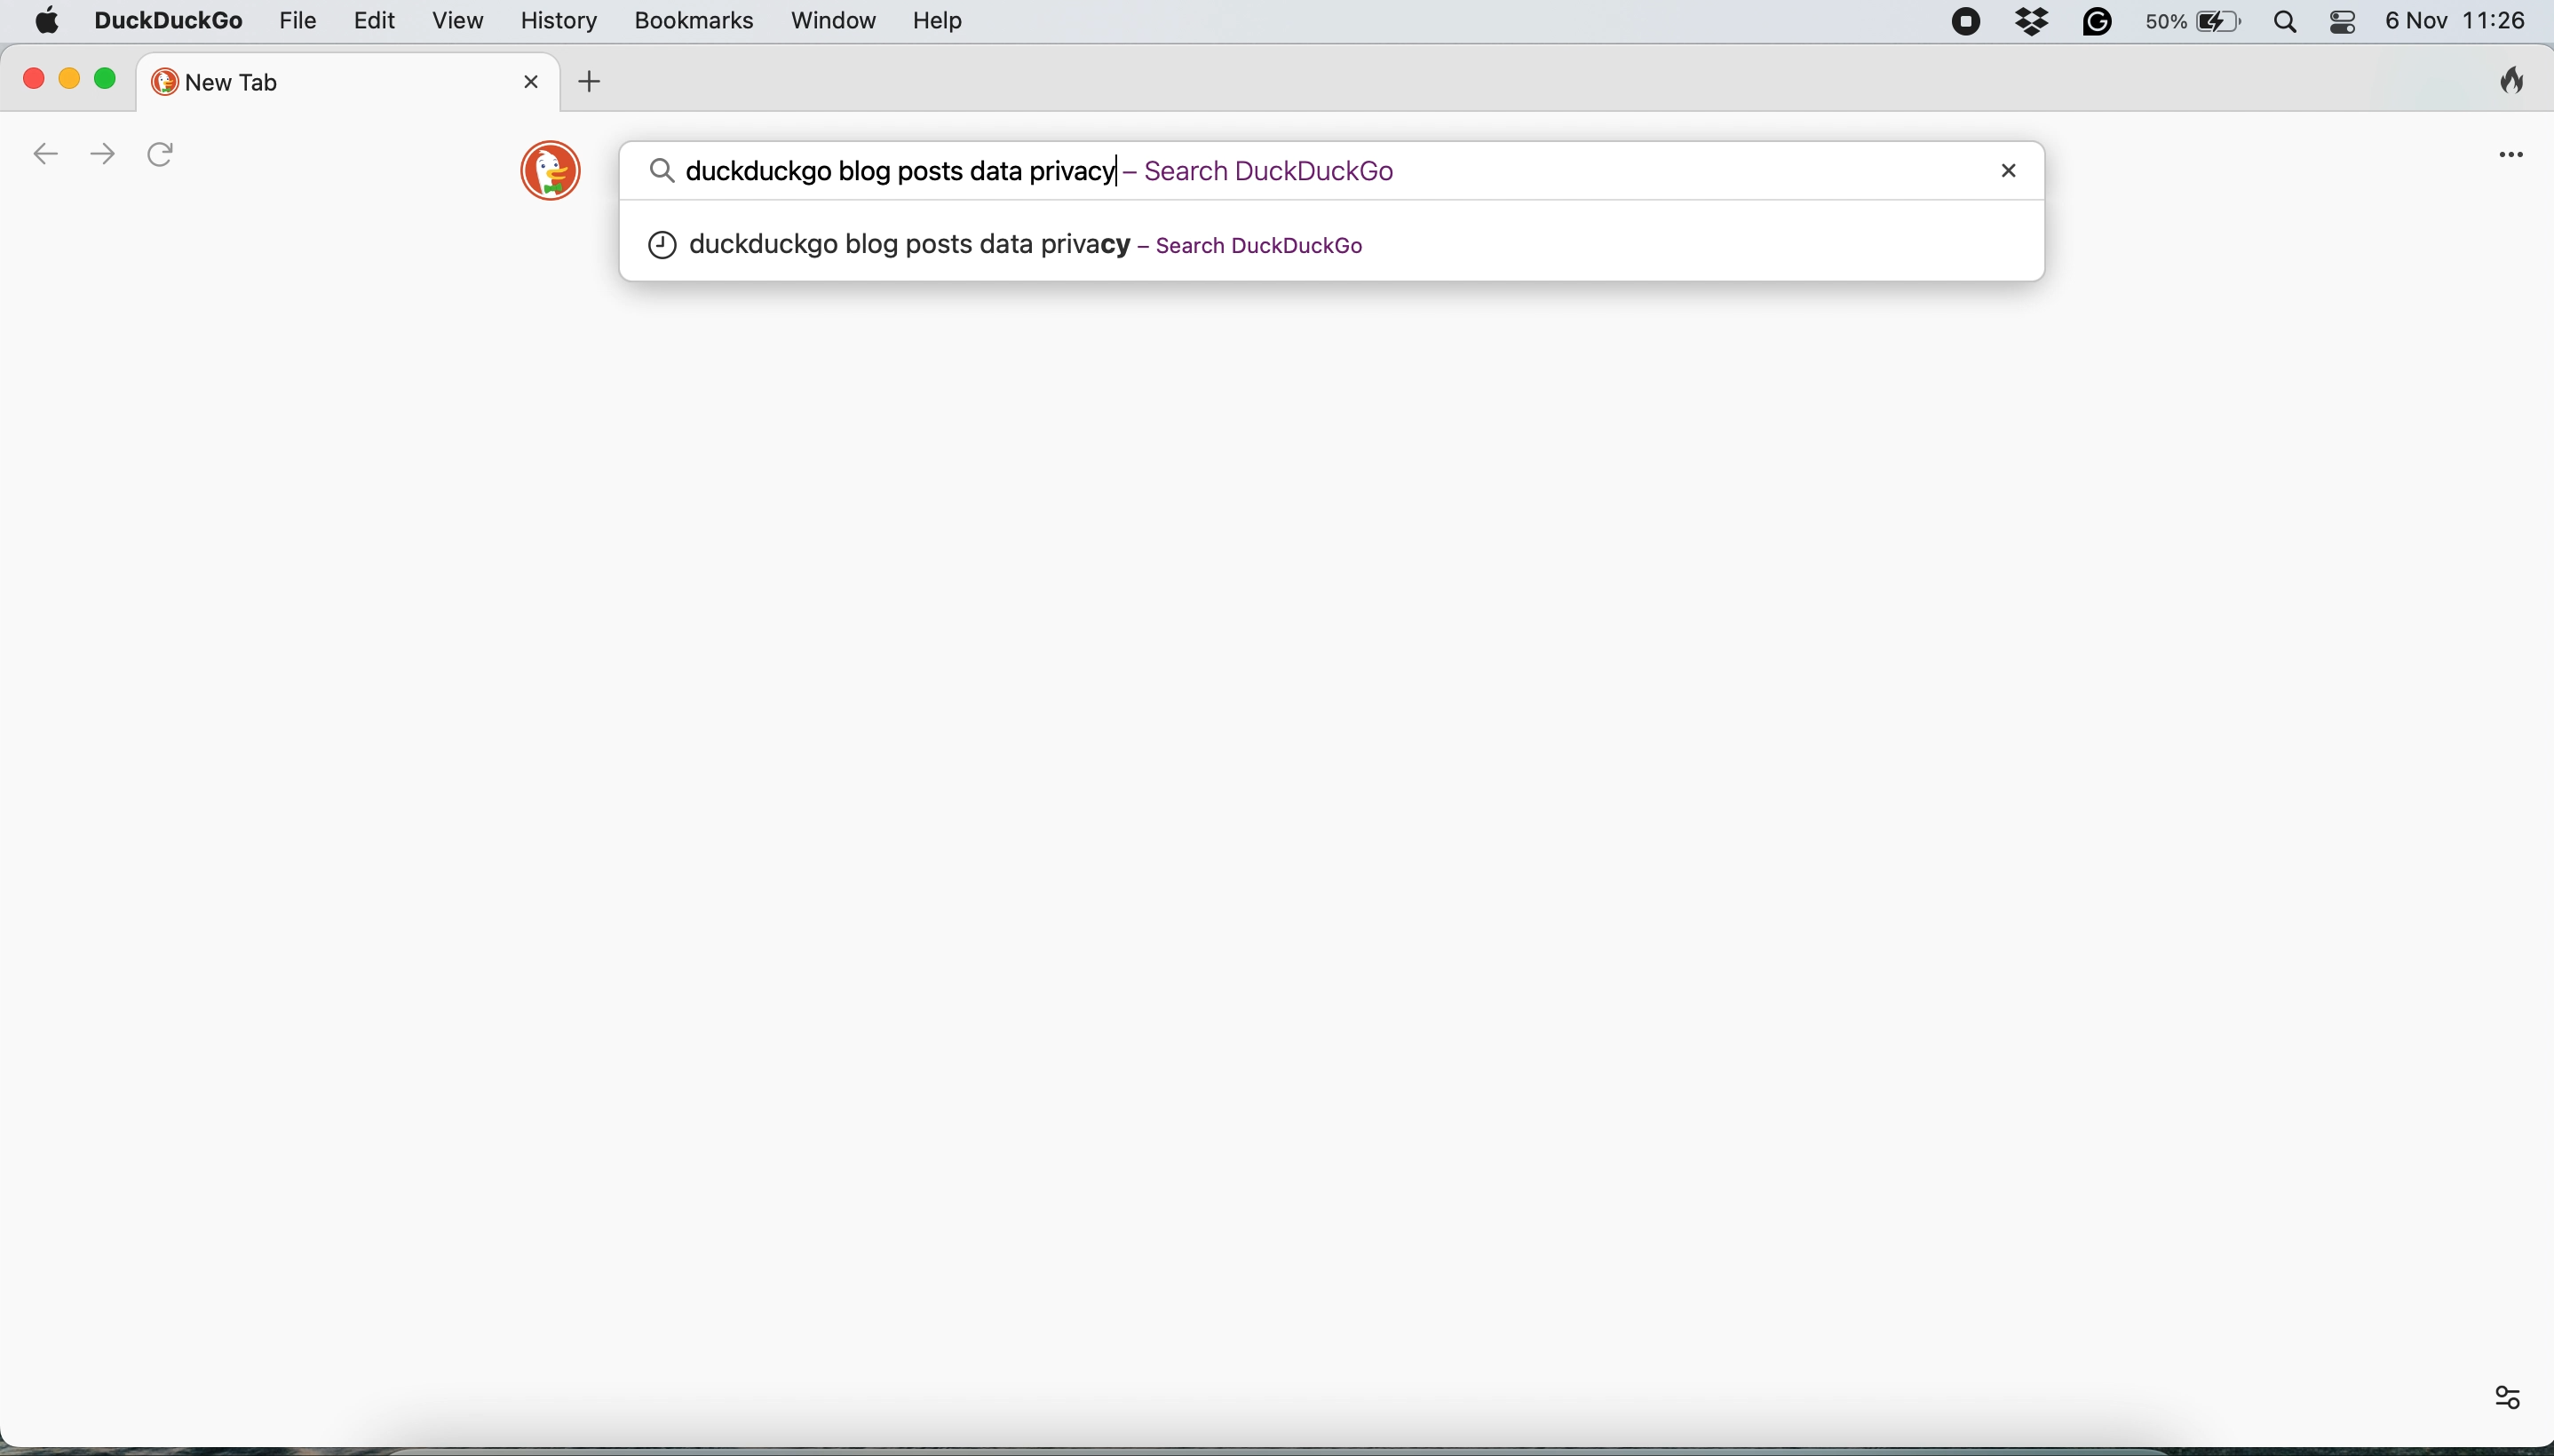 The width and height of the screenshot is (2554, 1456). I want to click on close, so click(2006, 171).